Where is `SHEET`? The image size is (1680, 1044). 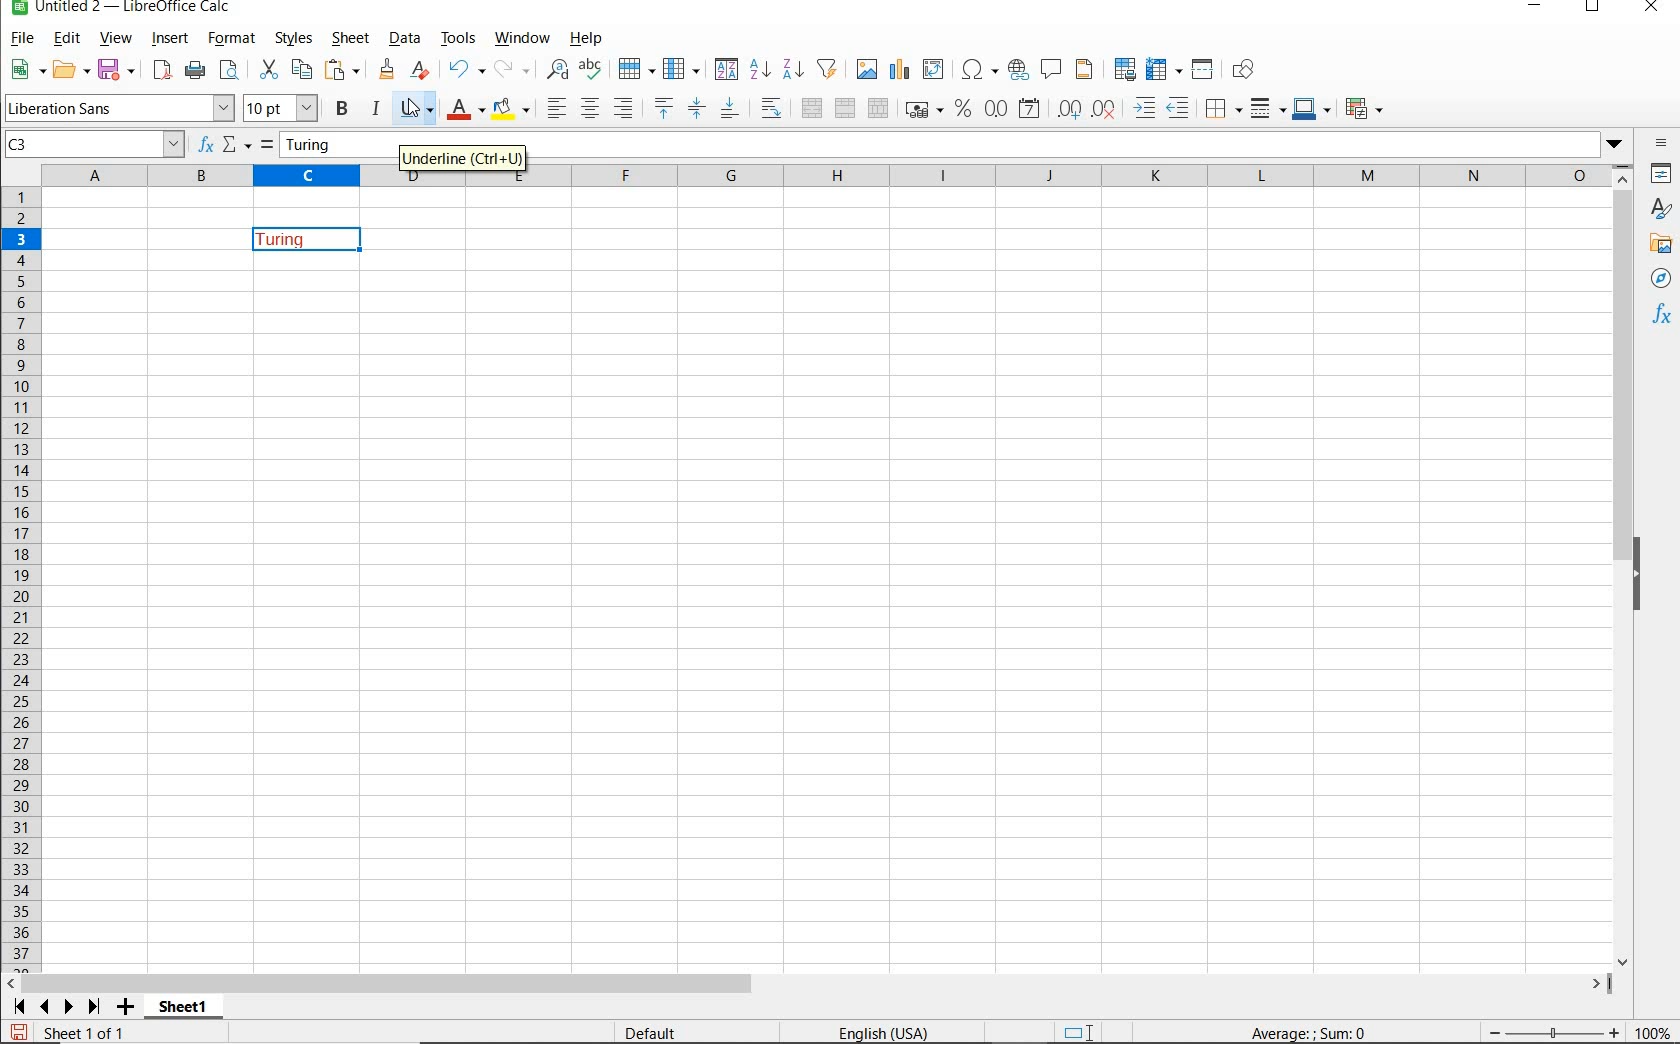 SHEET is located at coordinates (352, 40).